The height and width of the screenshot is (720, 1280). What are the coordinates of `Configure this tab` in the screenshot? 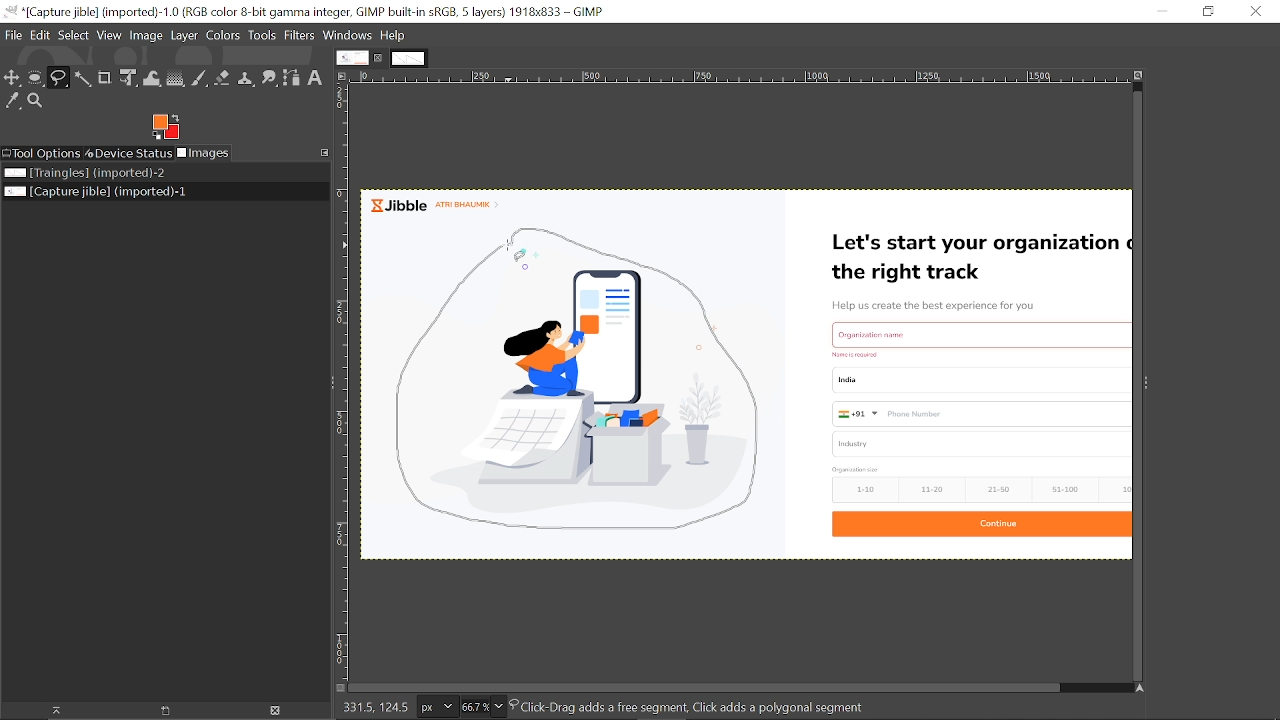 It's located at (326, 152).